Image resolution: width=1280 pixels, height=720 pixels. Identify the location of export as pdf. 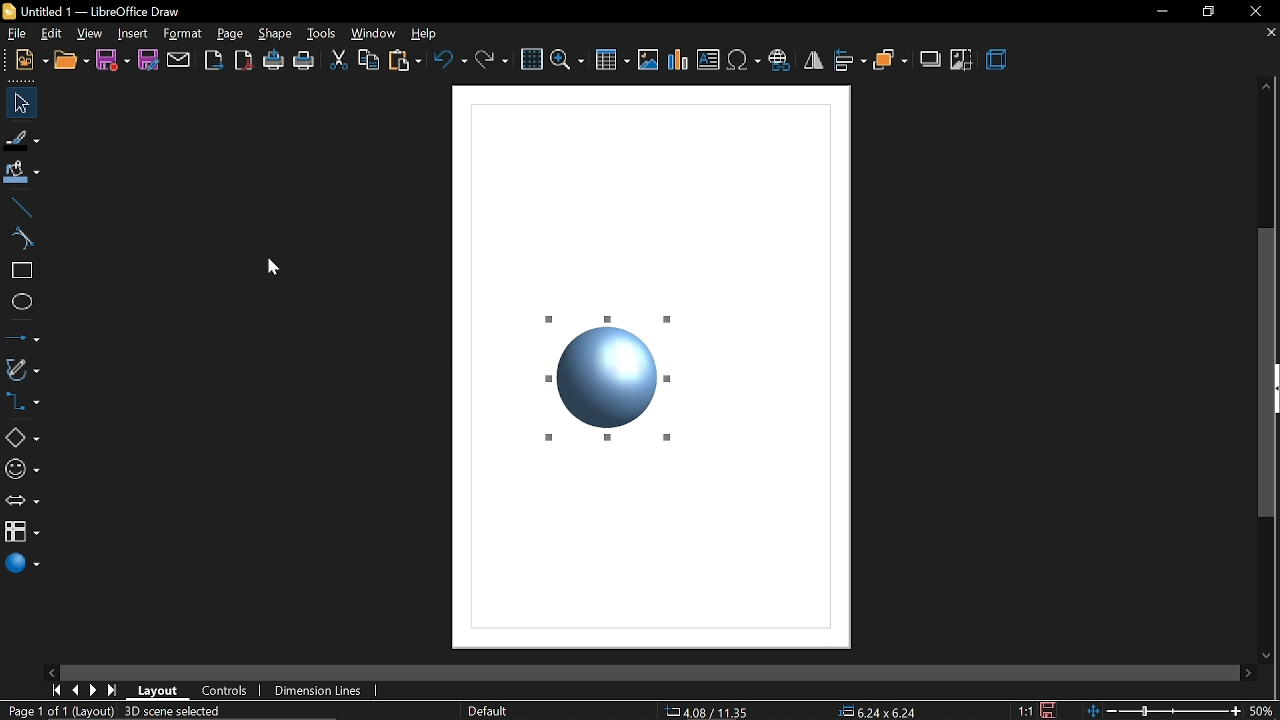
(242, 61).